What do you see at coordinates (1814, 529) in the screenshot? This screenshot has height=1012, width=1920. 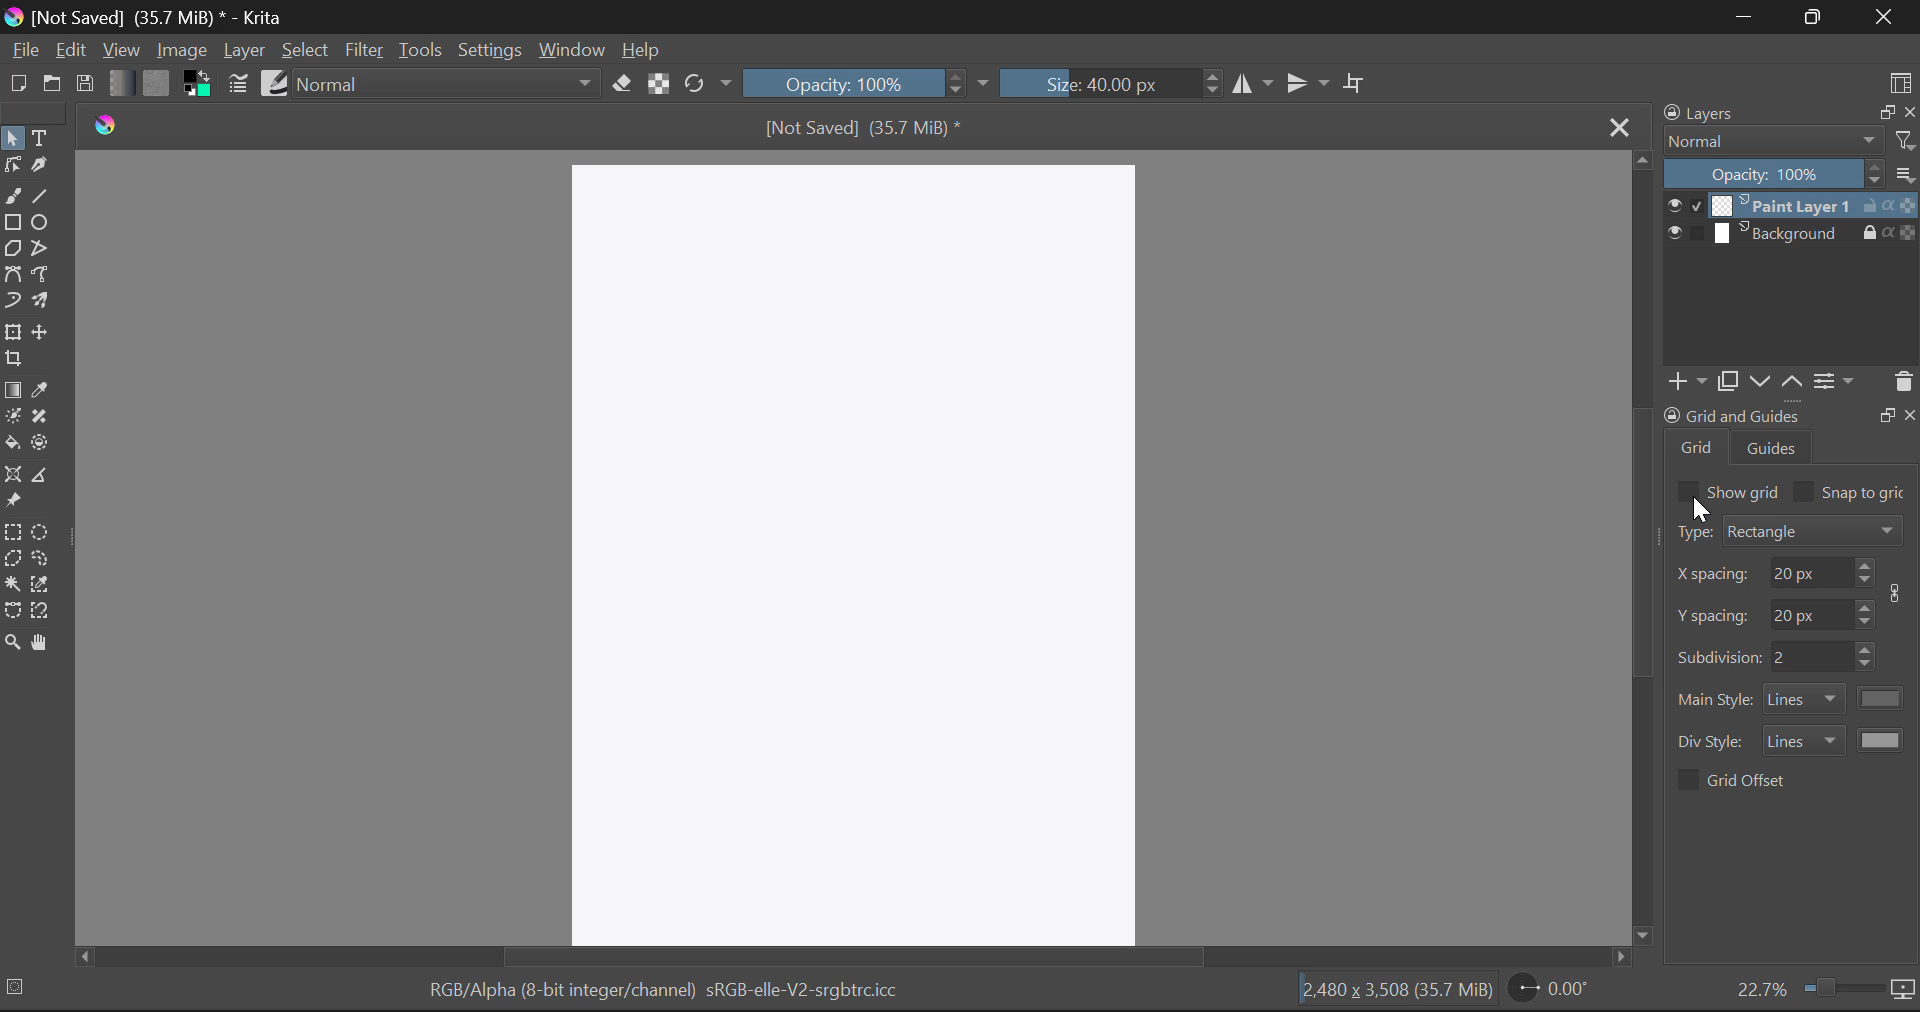 I see `rectangle` at bounding box center [1814, 529].